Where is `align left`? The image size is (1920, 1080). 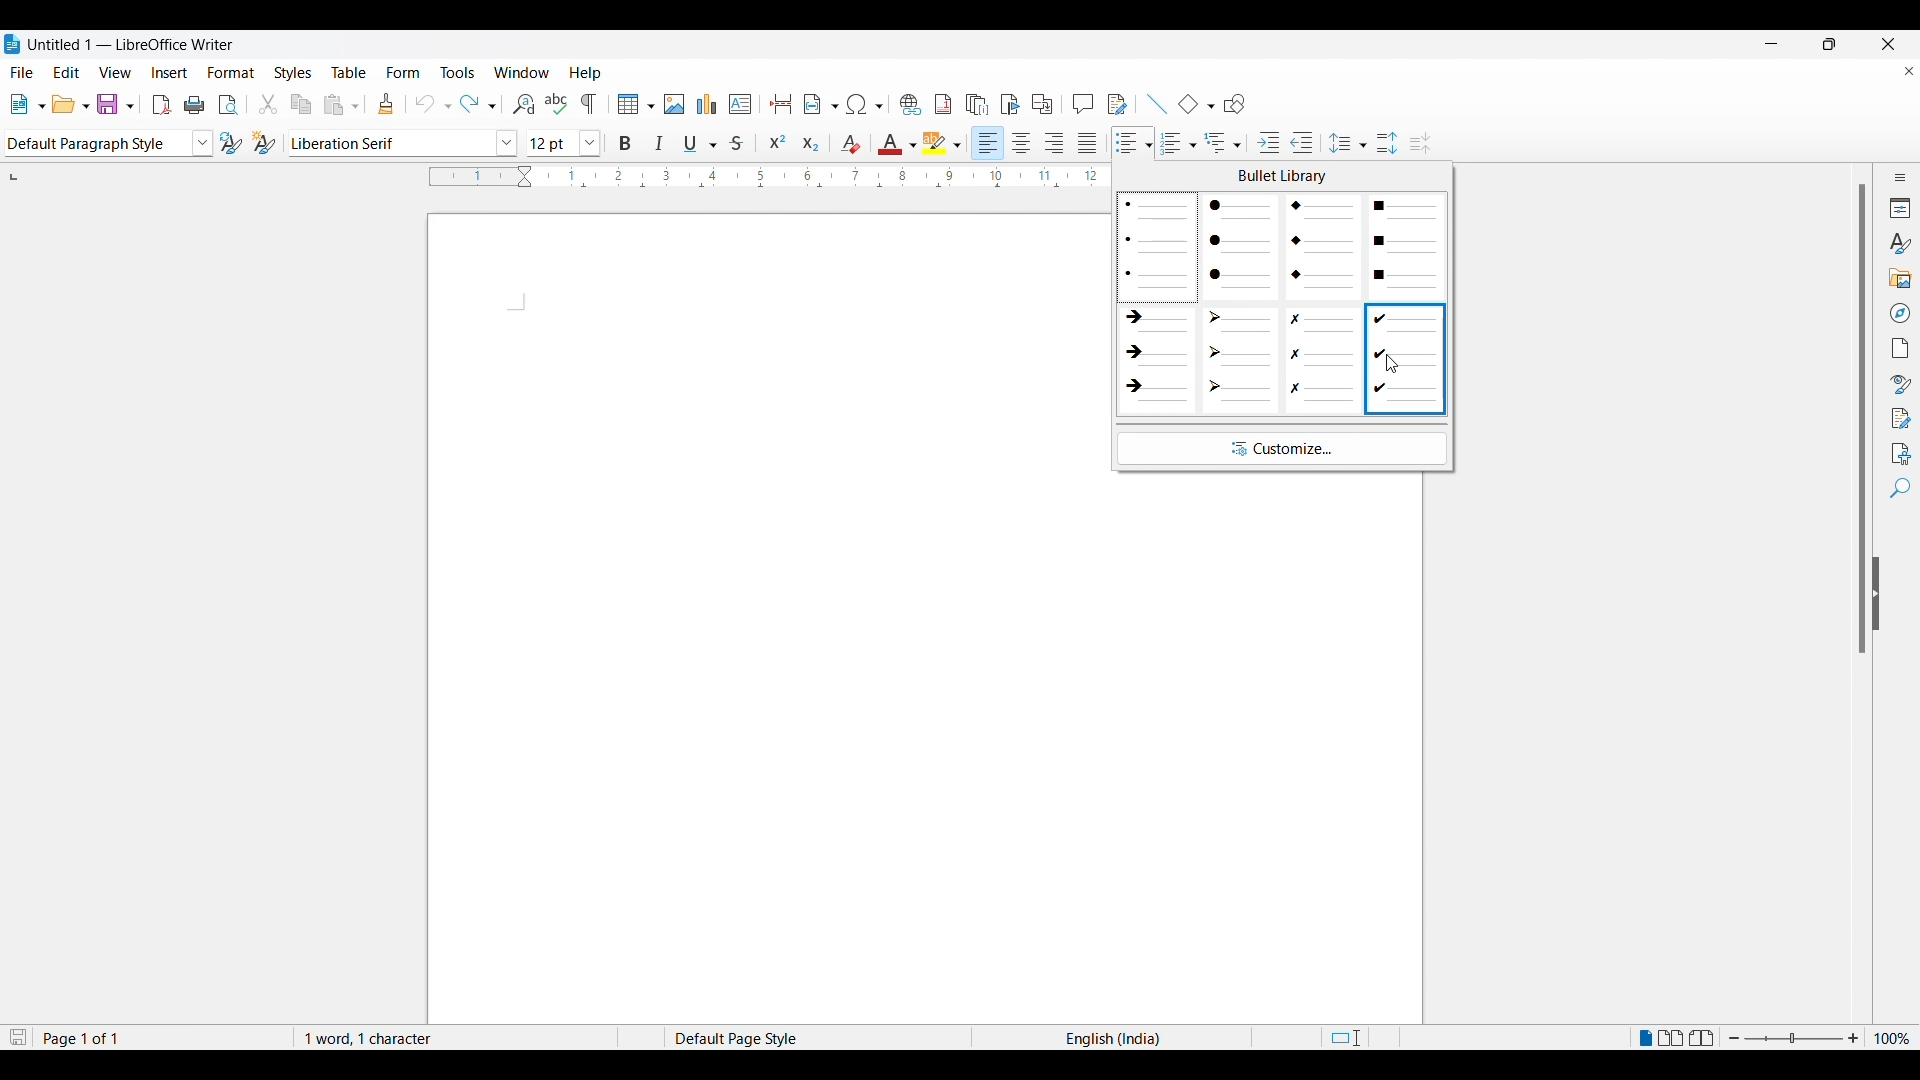
align left is located at coordinates (987, 140).